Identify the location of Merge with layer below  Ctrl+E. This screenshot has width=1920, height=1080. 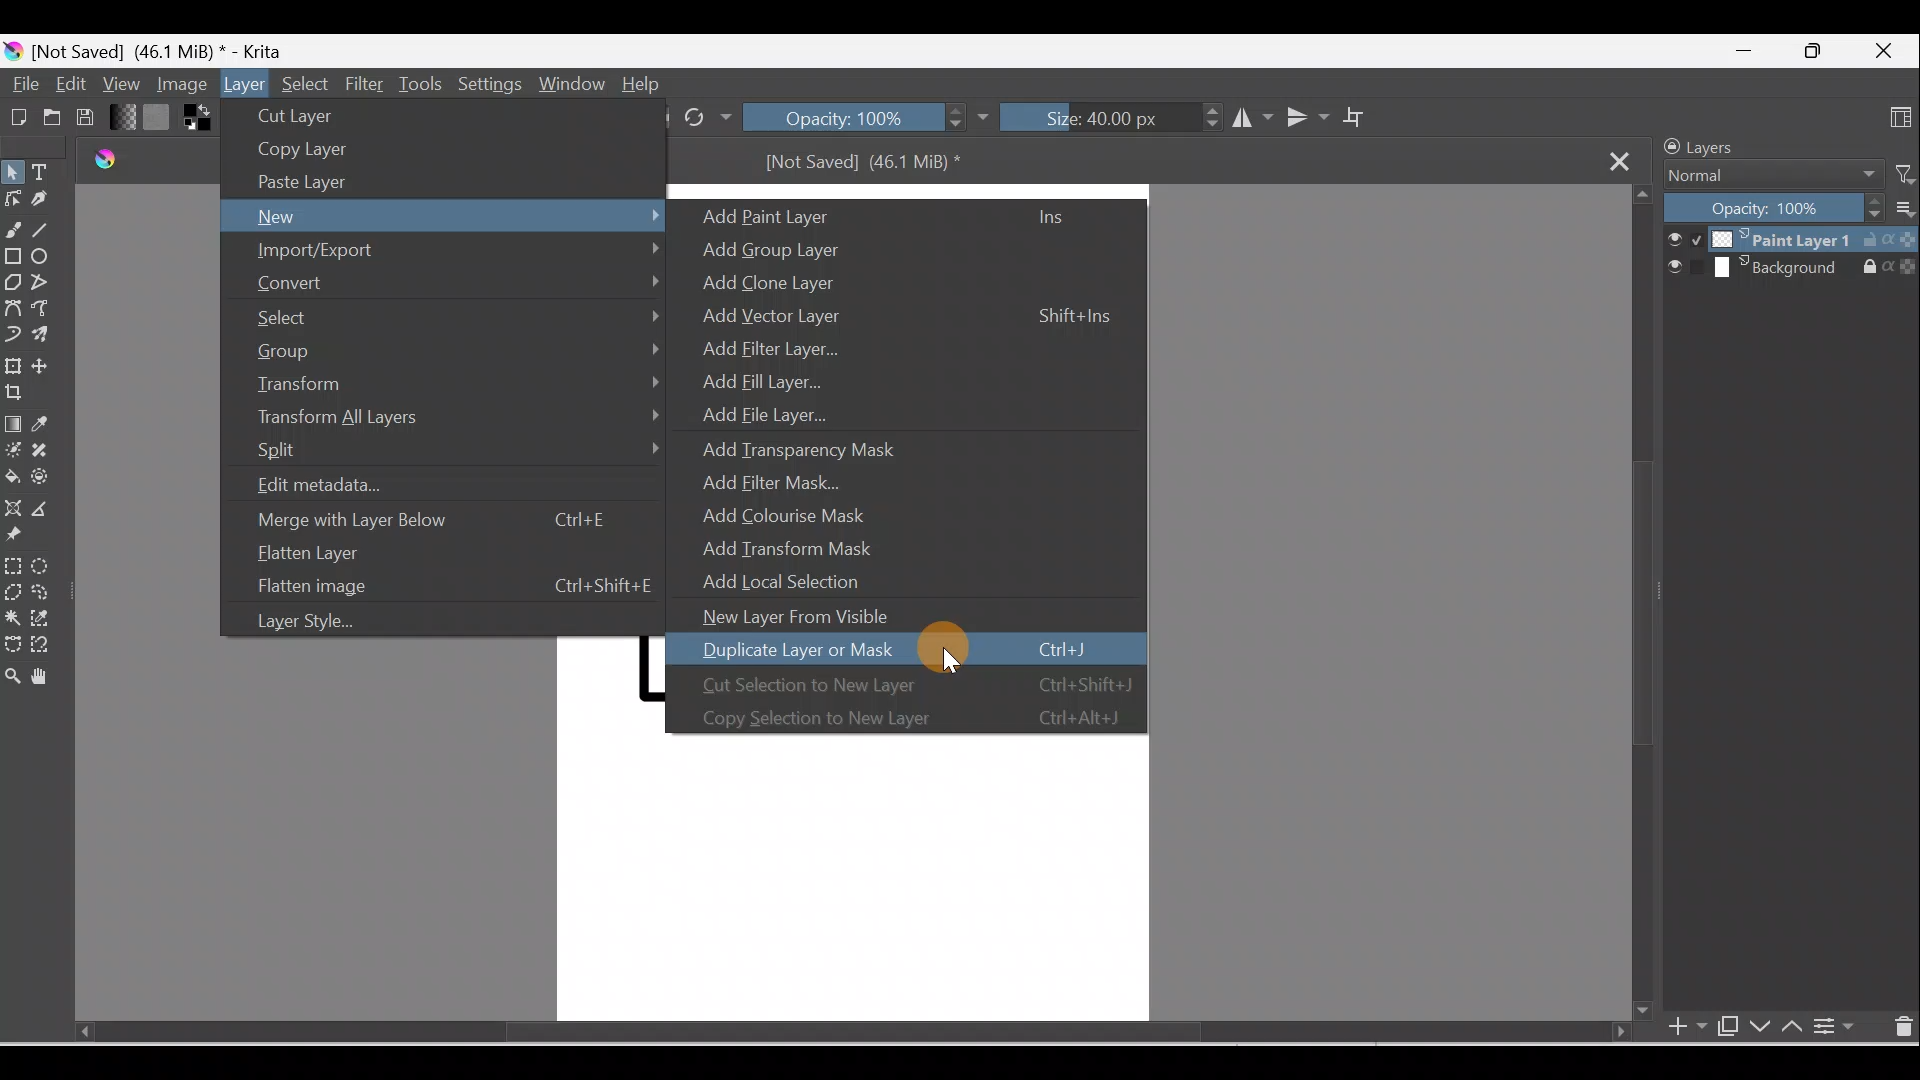
(436, 519).